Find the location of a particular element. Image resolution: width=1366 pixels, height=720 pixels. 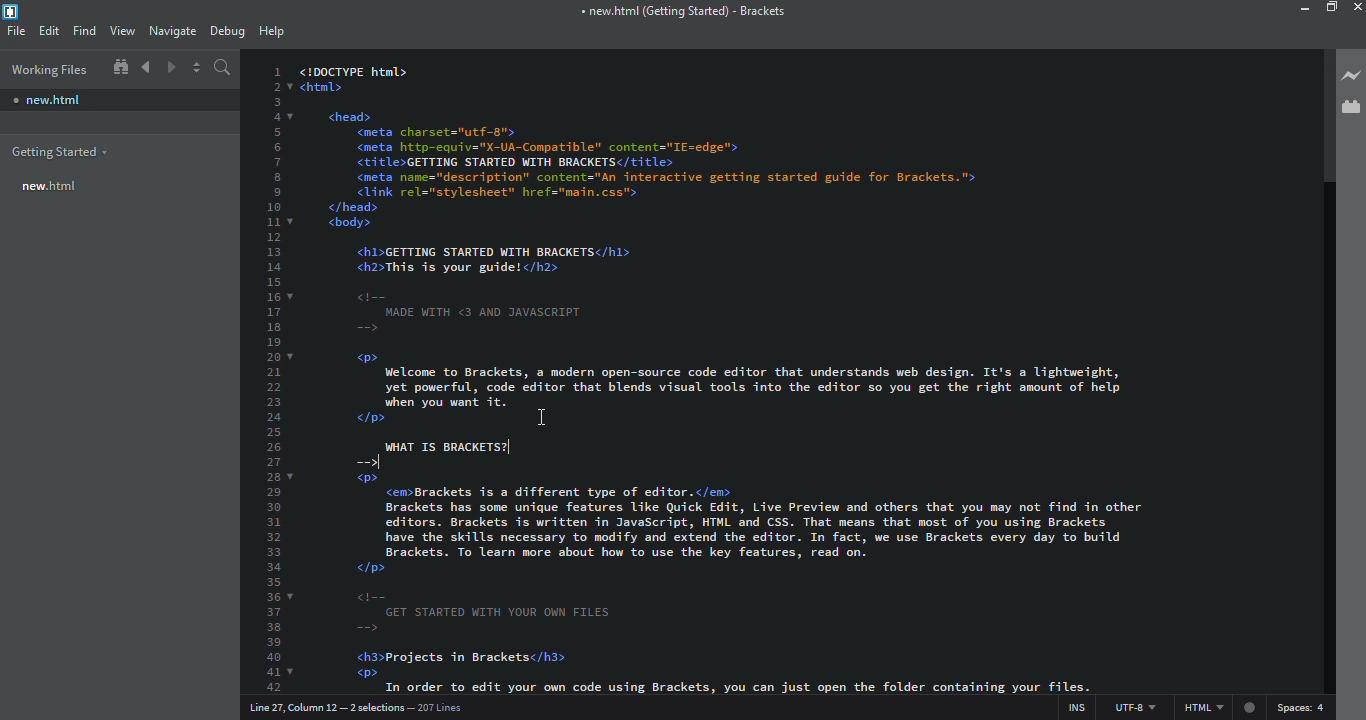

view is located at coordinates (122, 31).